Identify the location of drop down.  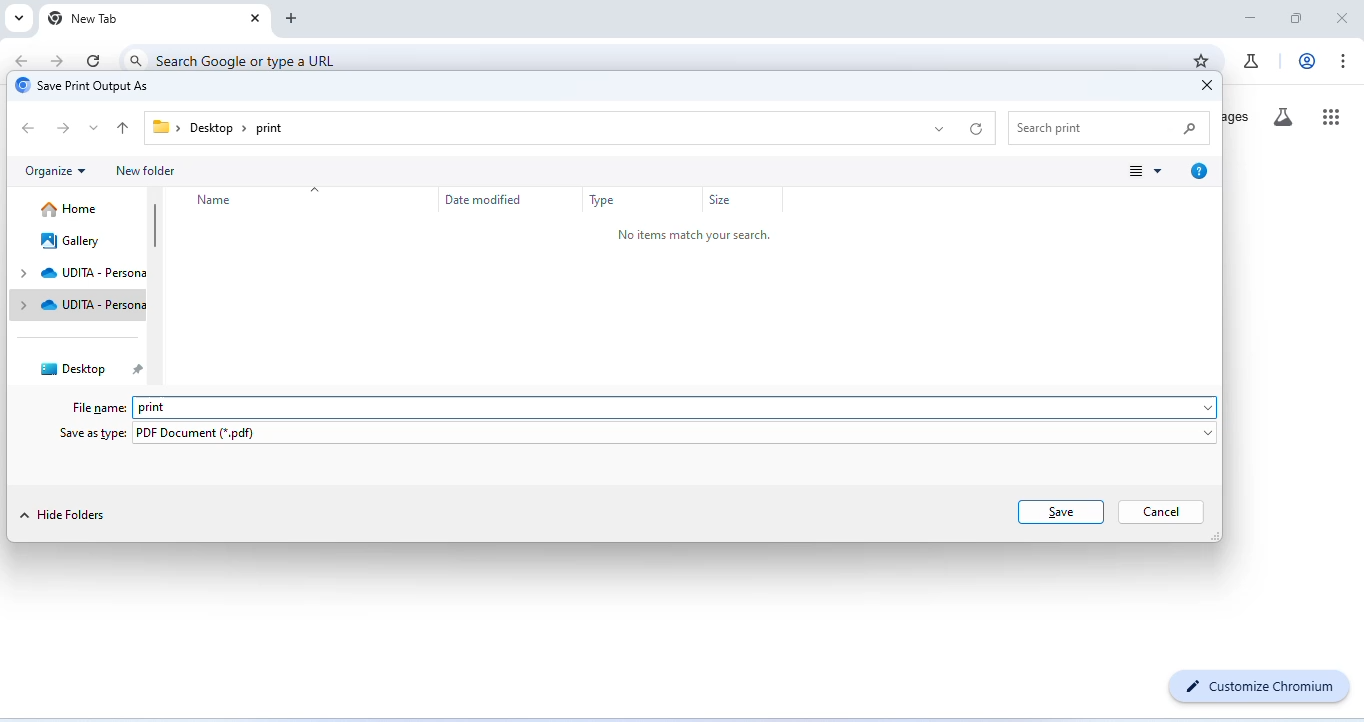
(315, 191).